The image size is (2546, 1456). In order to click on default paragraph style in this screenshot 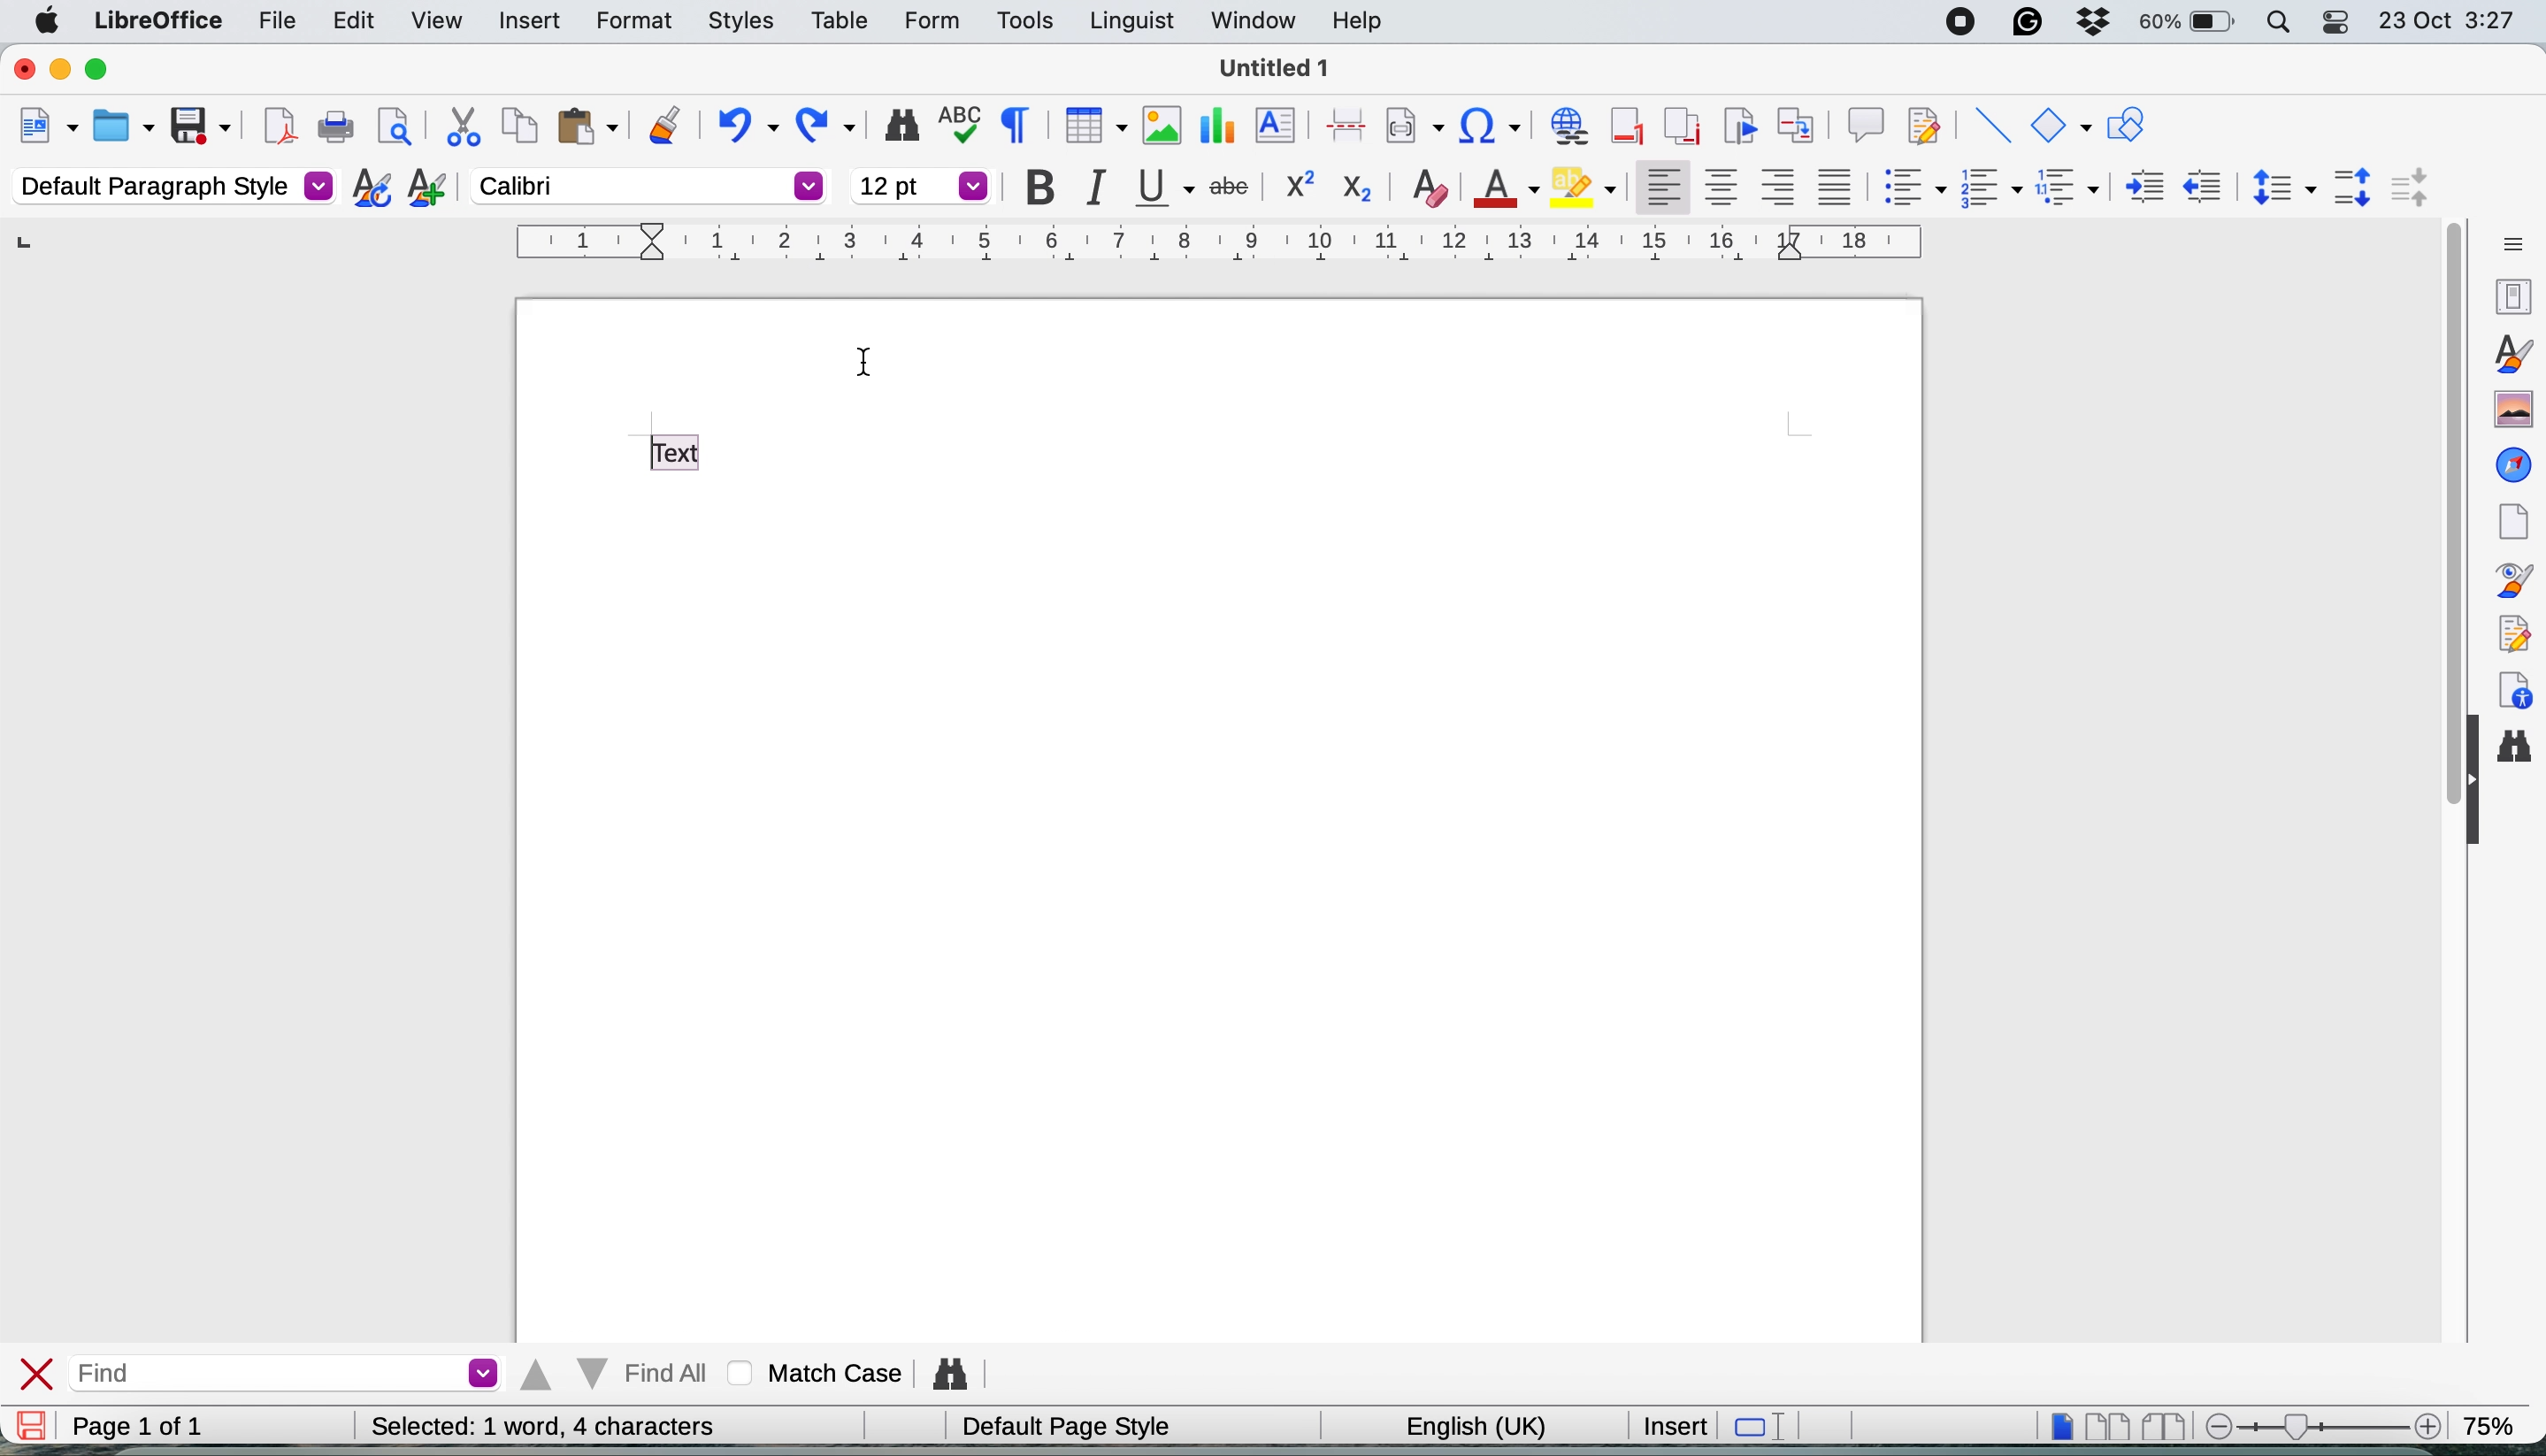, I will do `click(170, 188)`.